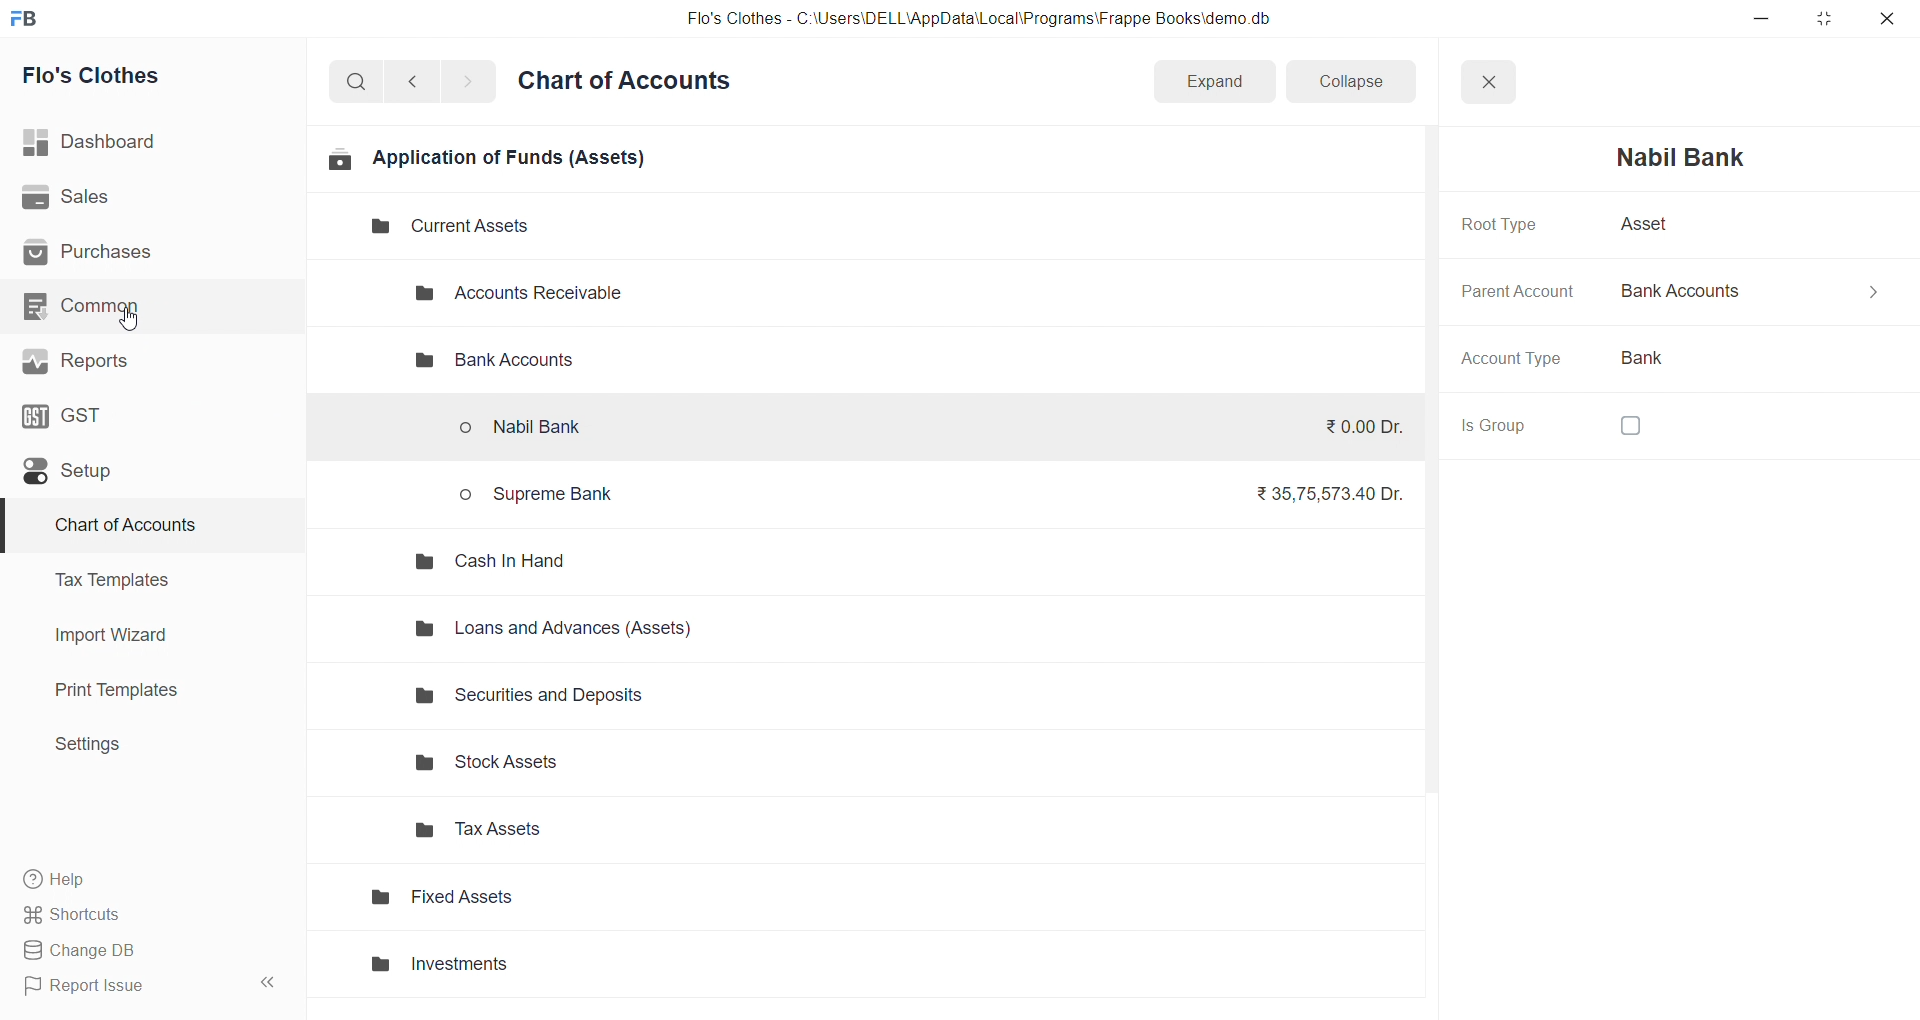 This screenshot has height=1020, width=1920. I want to click on Securities and Deposits, so click(577, 702).